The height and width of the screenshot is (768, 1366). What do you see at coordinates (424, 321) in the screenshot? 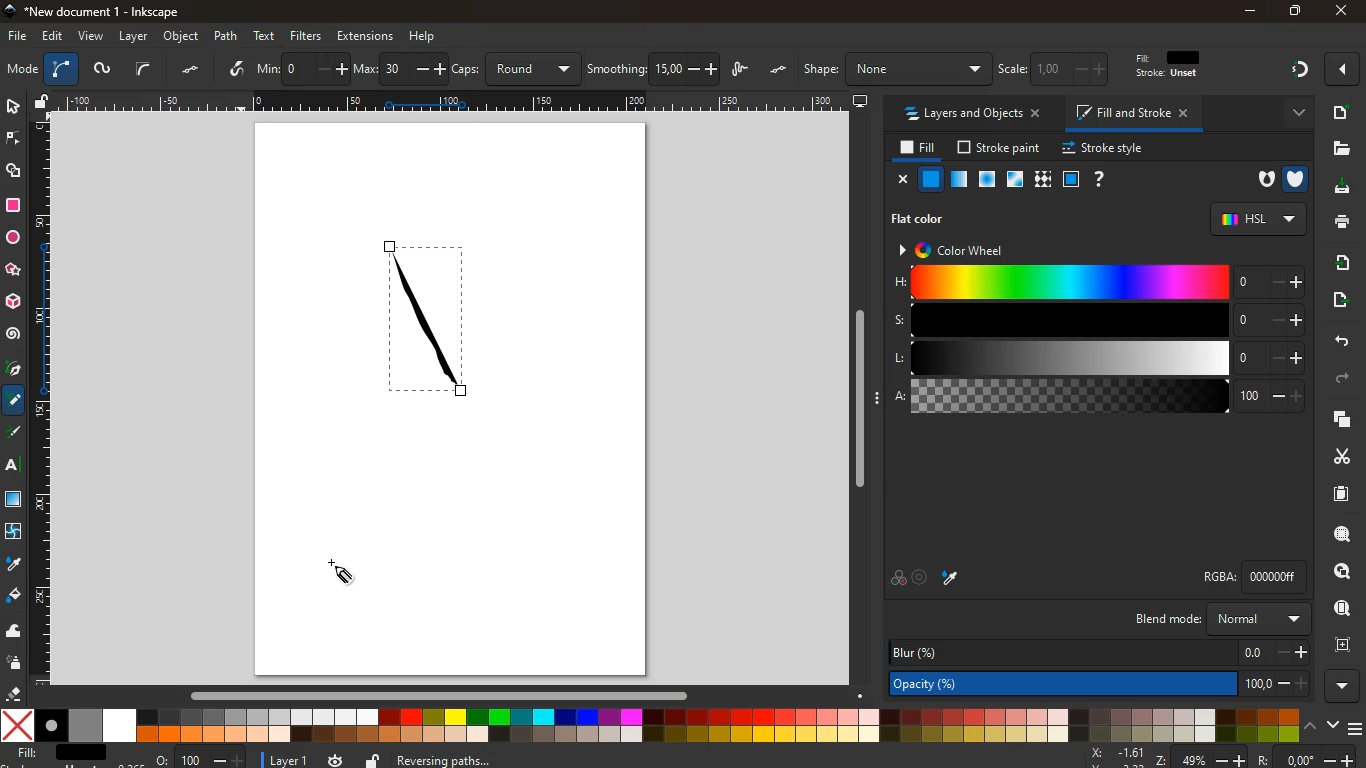
I see `draw` at bounding box center [424, 321].